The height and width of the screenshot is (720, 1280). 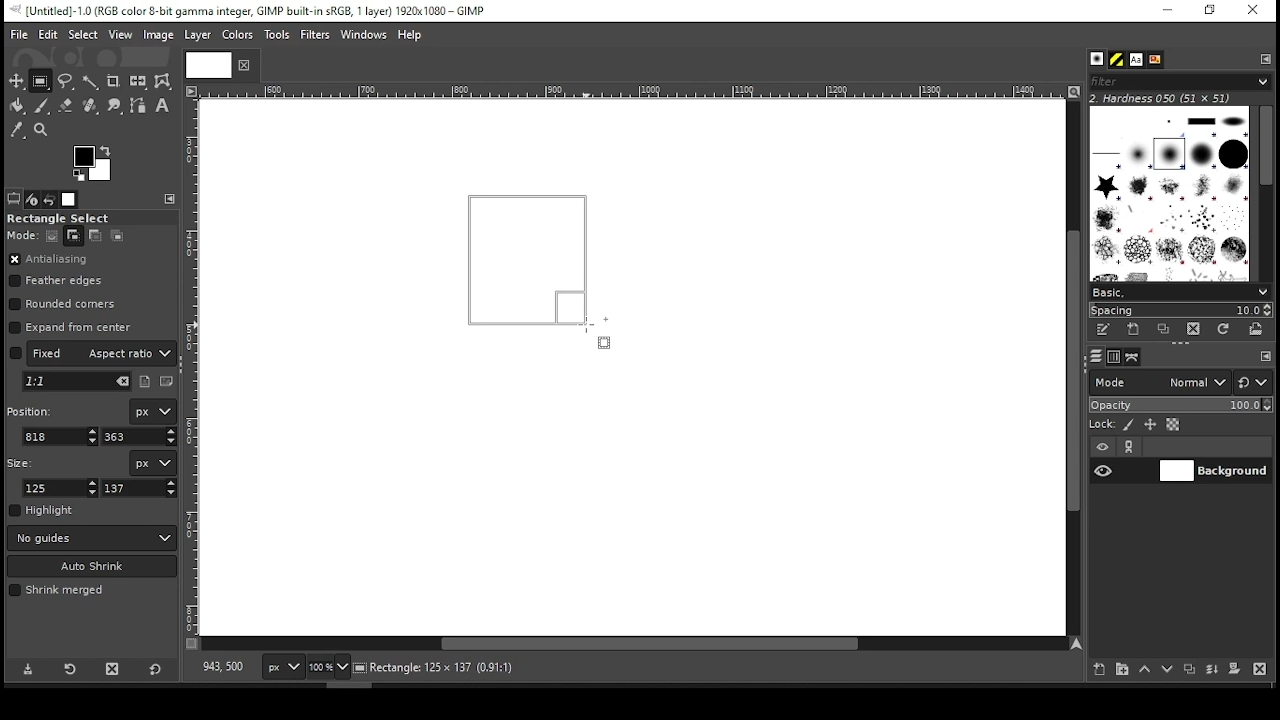 I want to click on units, so click(x=284, y=668).